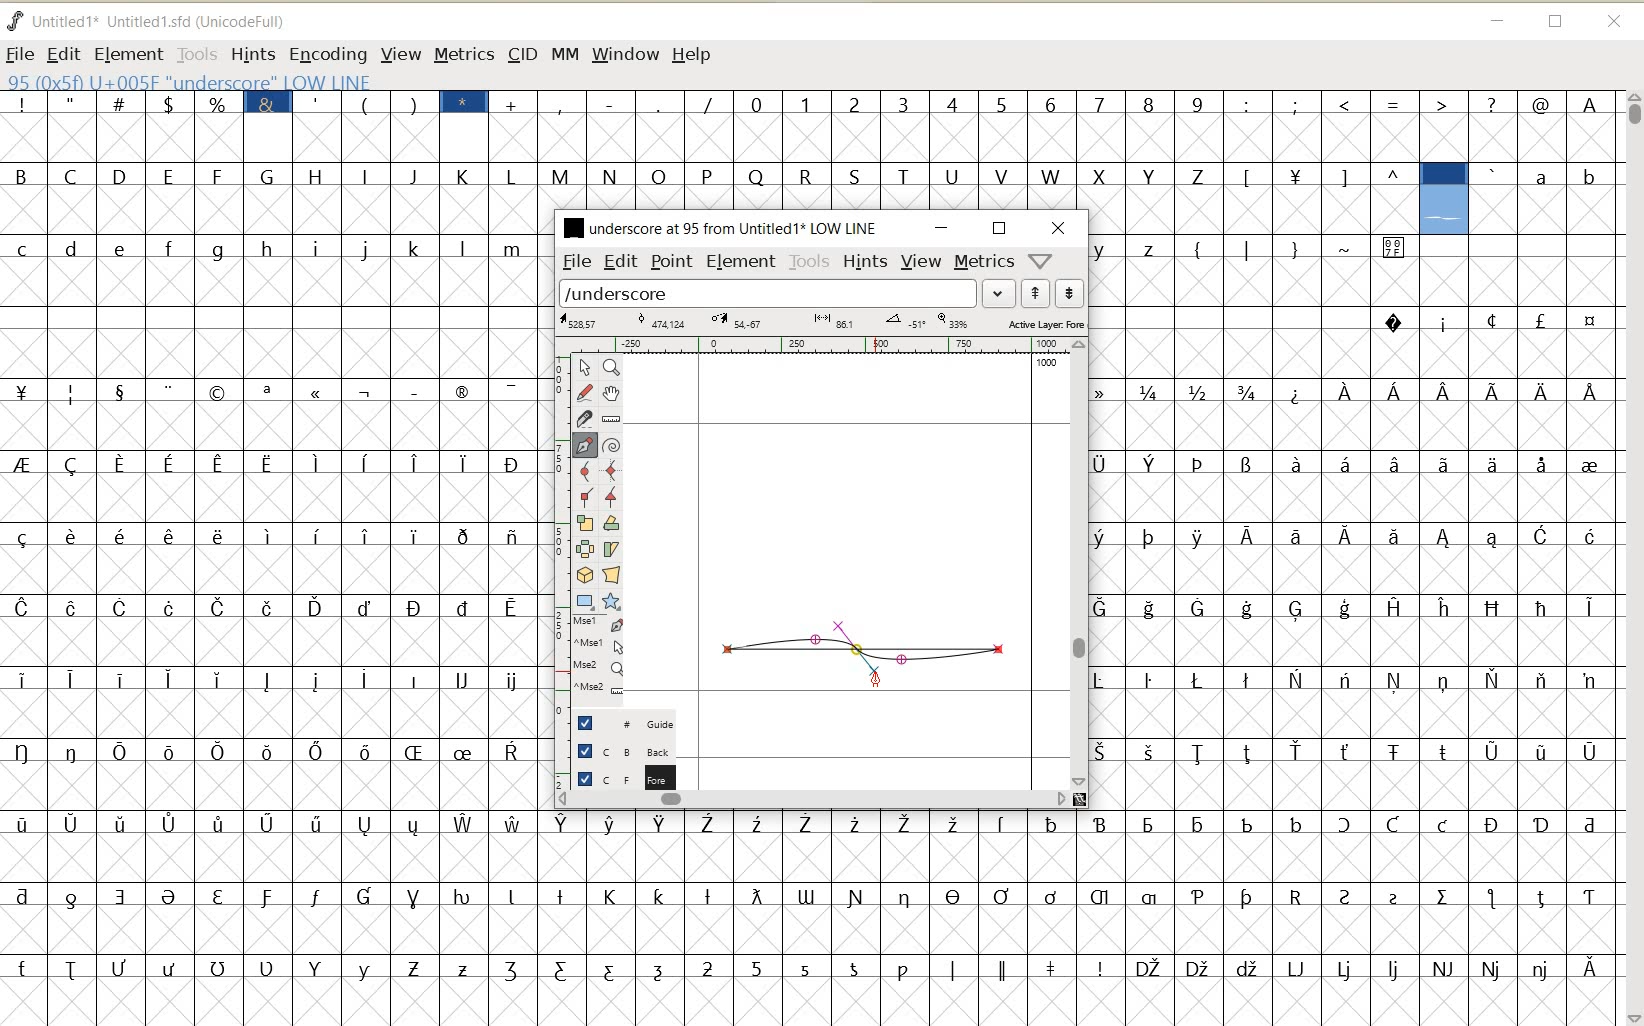  Describe the element at coordinates (585, 446) in the screenshot. I see `add a point, then drag out its control points` at that location.